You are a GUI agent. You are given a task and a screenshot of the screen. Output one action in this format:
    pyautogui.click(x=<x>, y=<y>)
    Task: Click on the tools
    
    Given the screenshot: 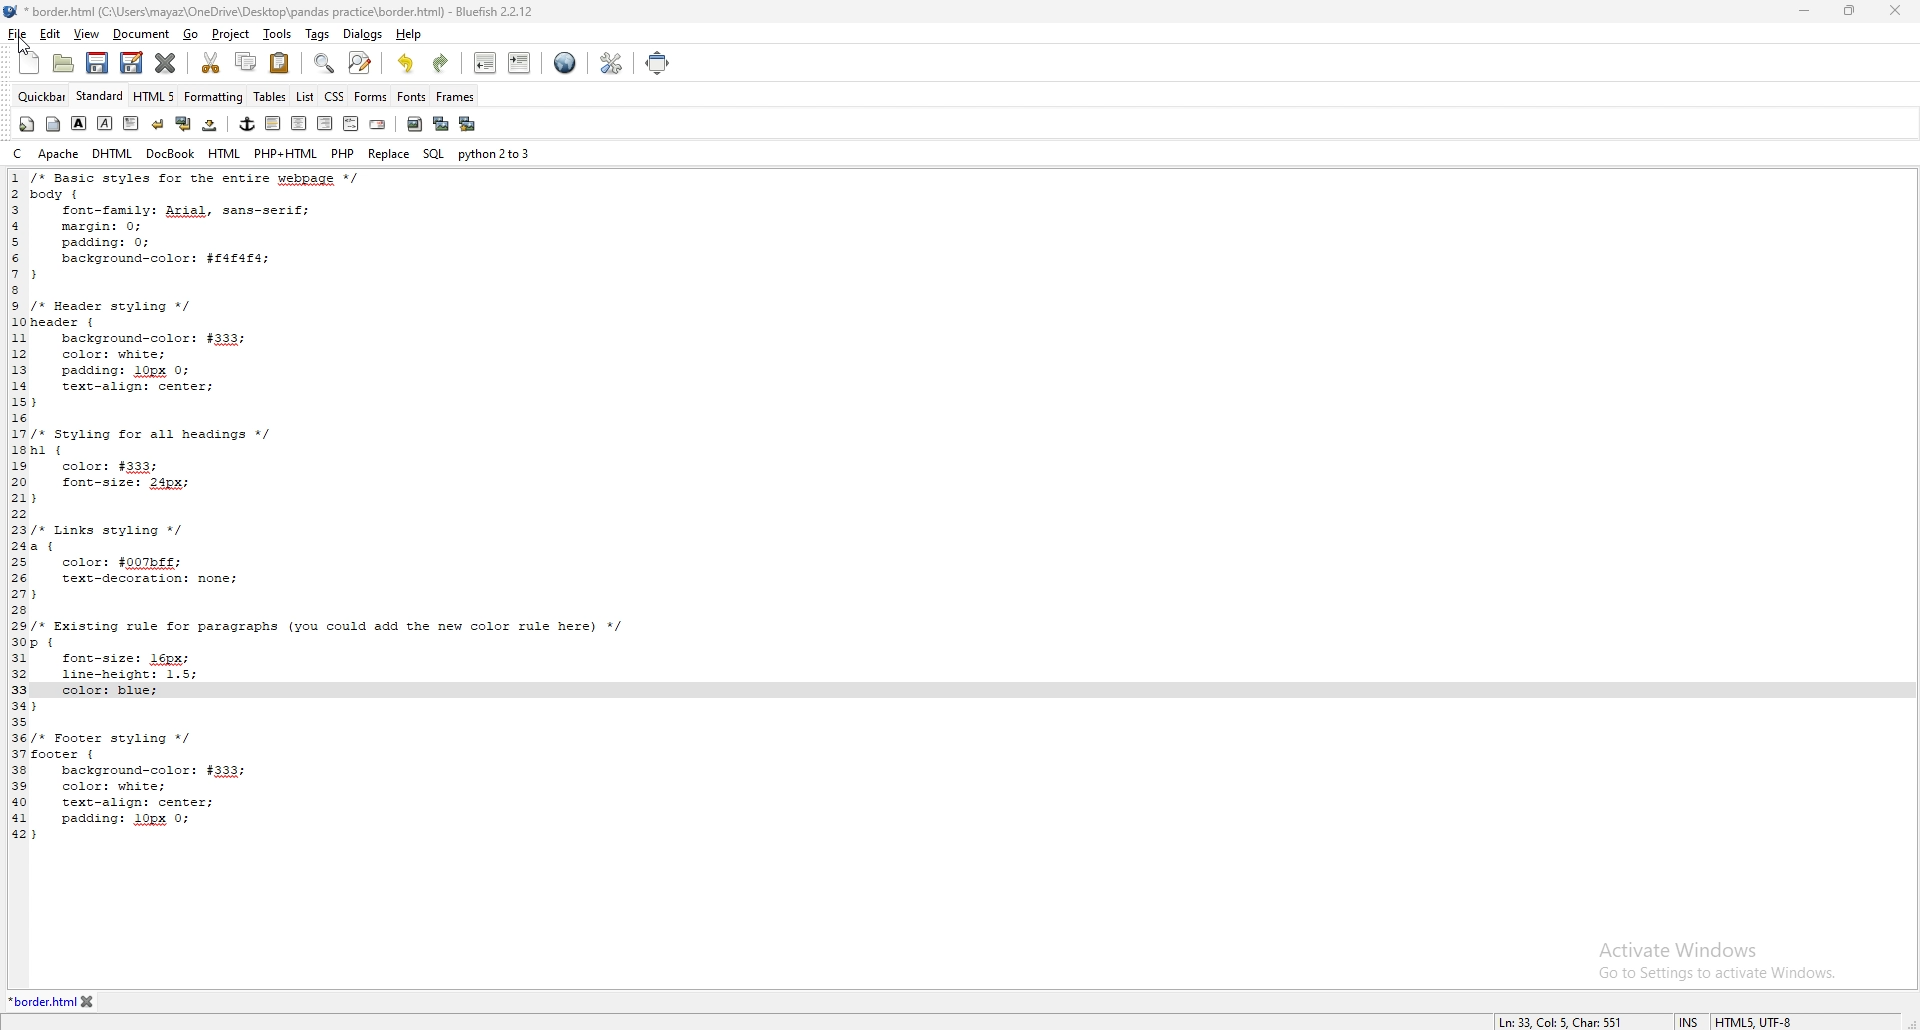 What is the action you would take?
    pyautogui.click(x=277, y=34)
    